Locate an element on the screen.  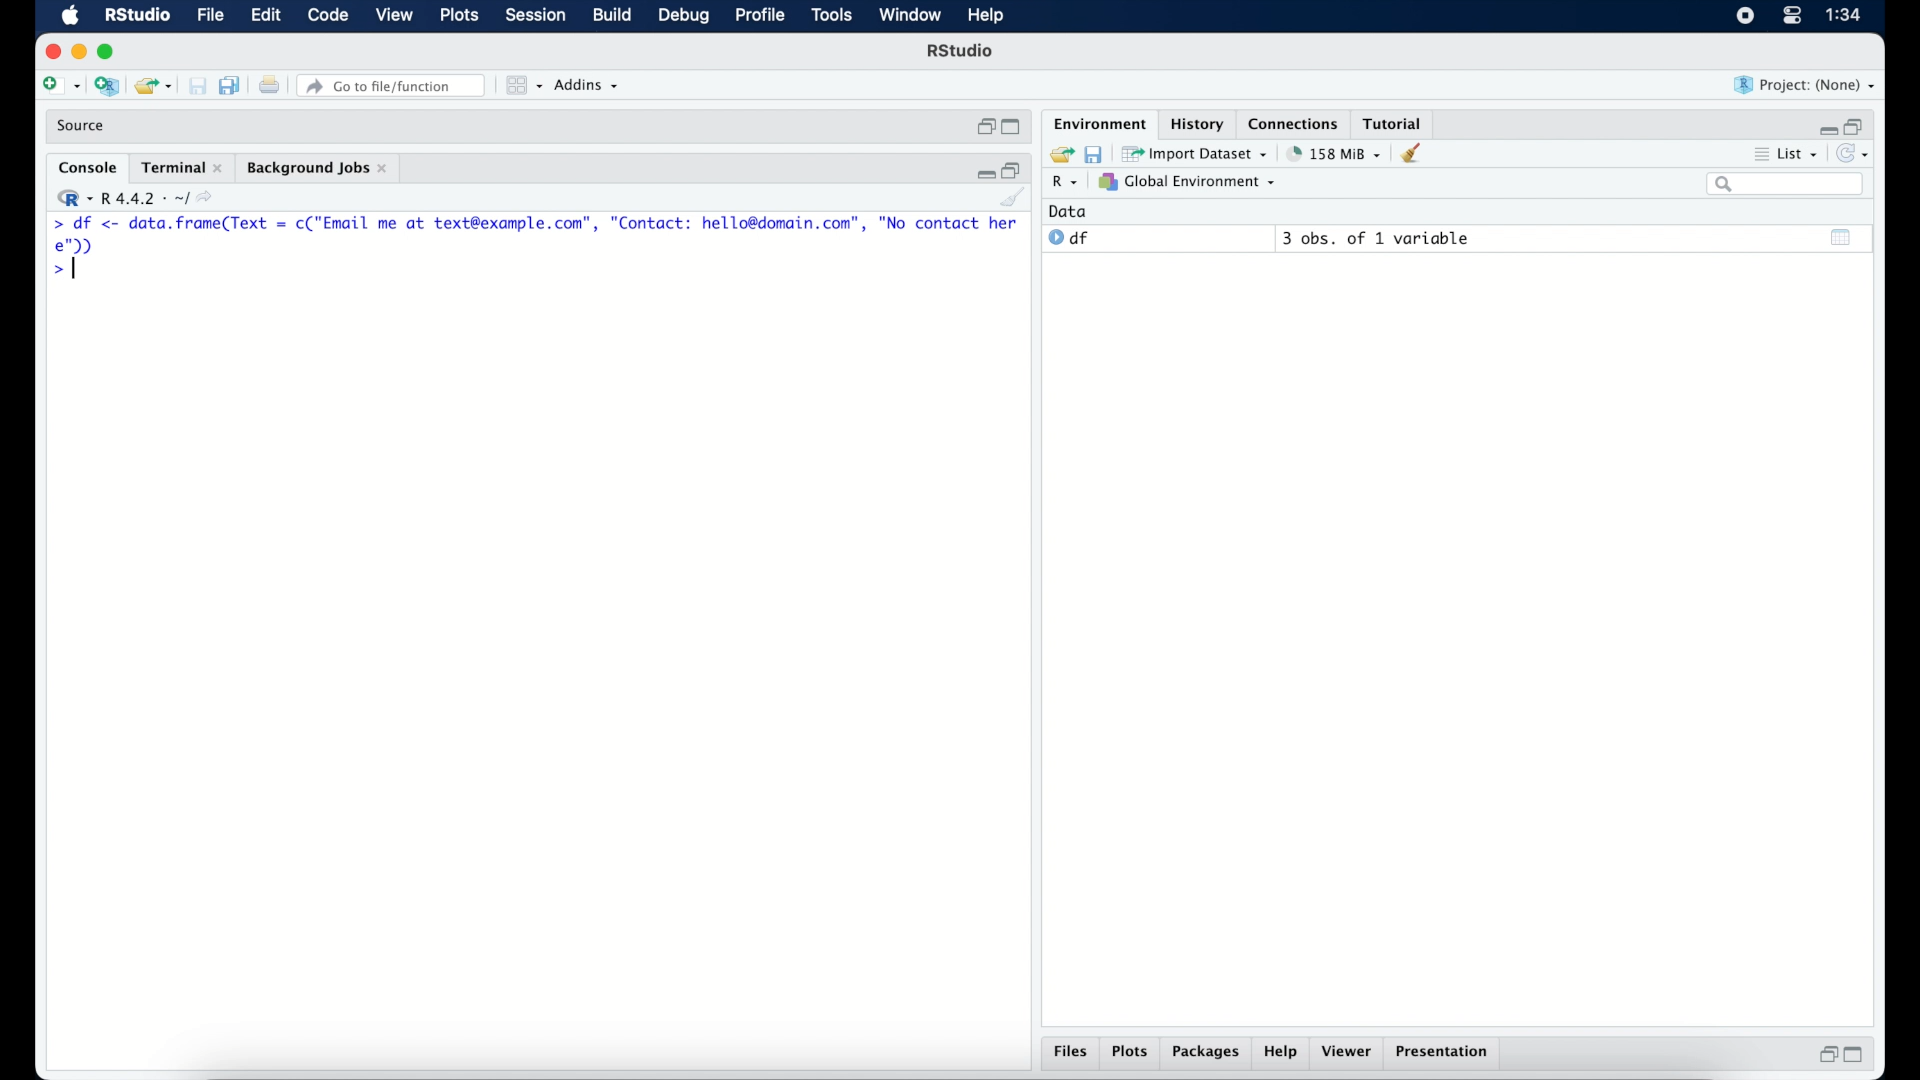
global environment is located at coordinates (1193, 183).